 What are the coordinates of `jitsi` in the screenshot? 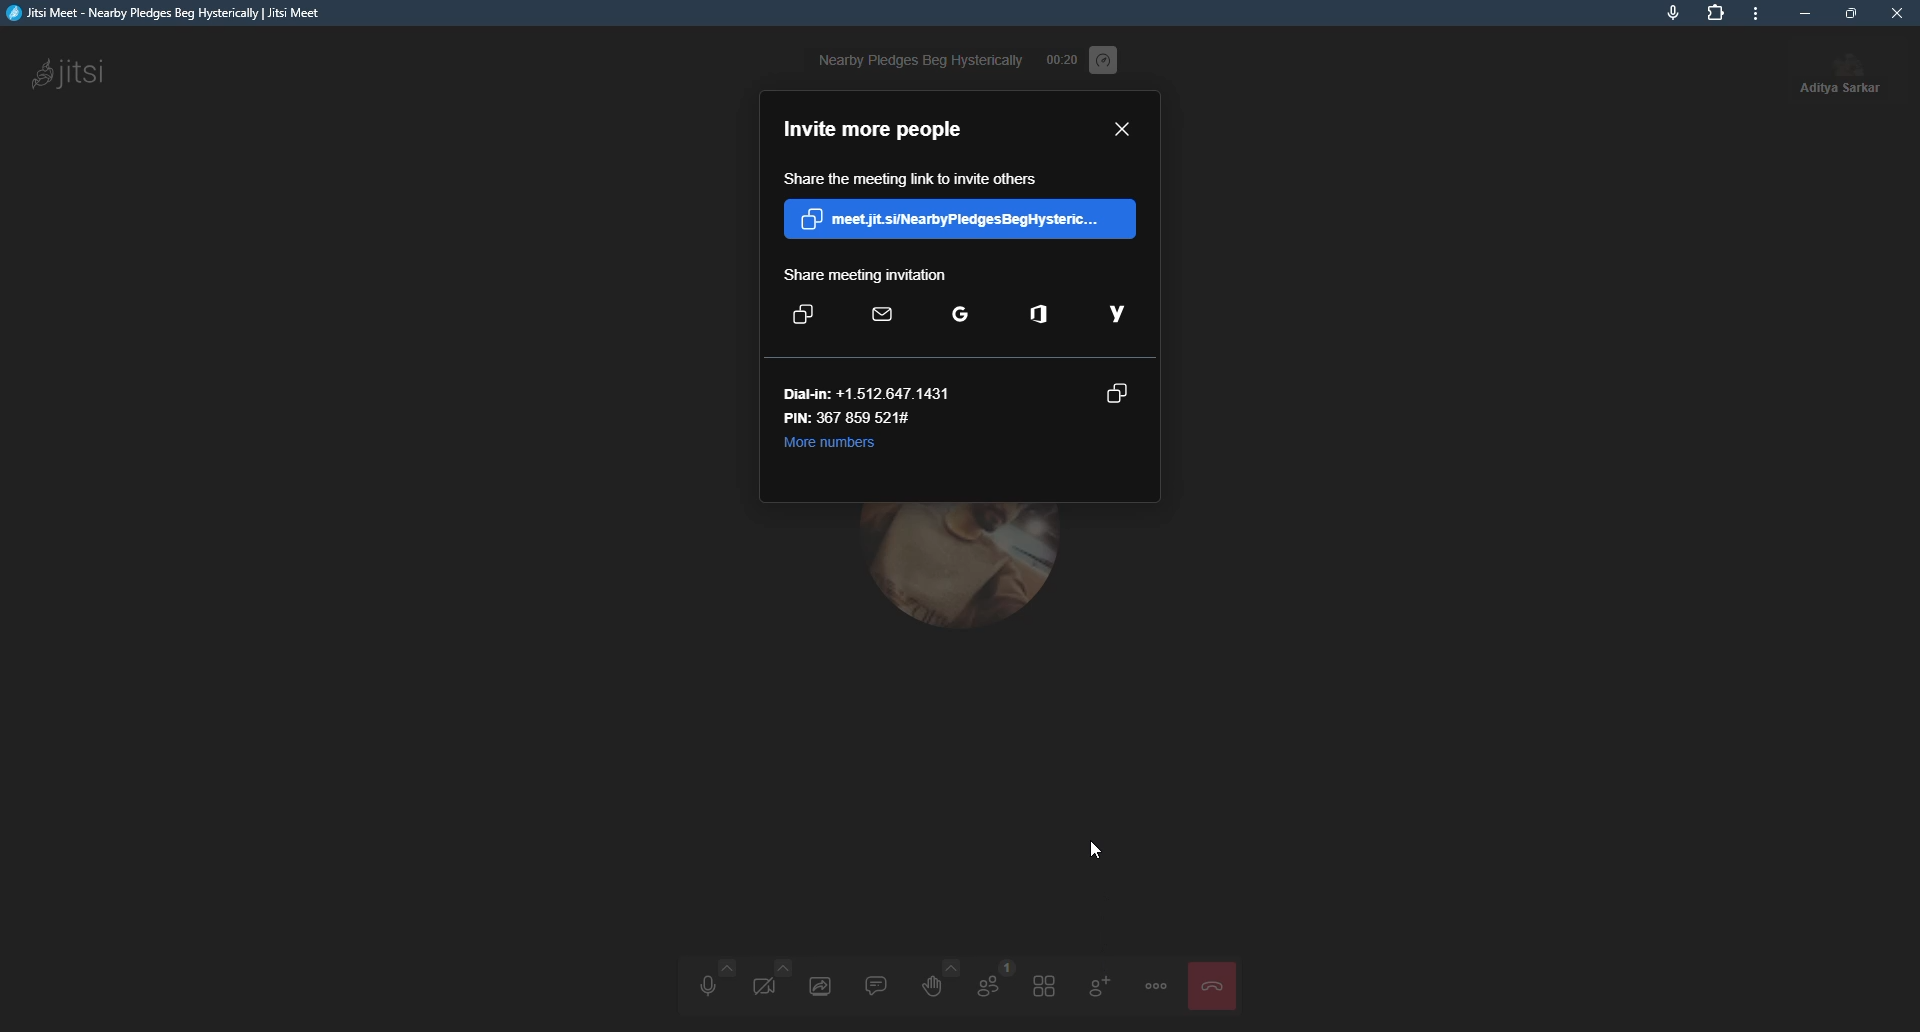 It's located at (165, 16).